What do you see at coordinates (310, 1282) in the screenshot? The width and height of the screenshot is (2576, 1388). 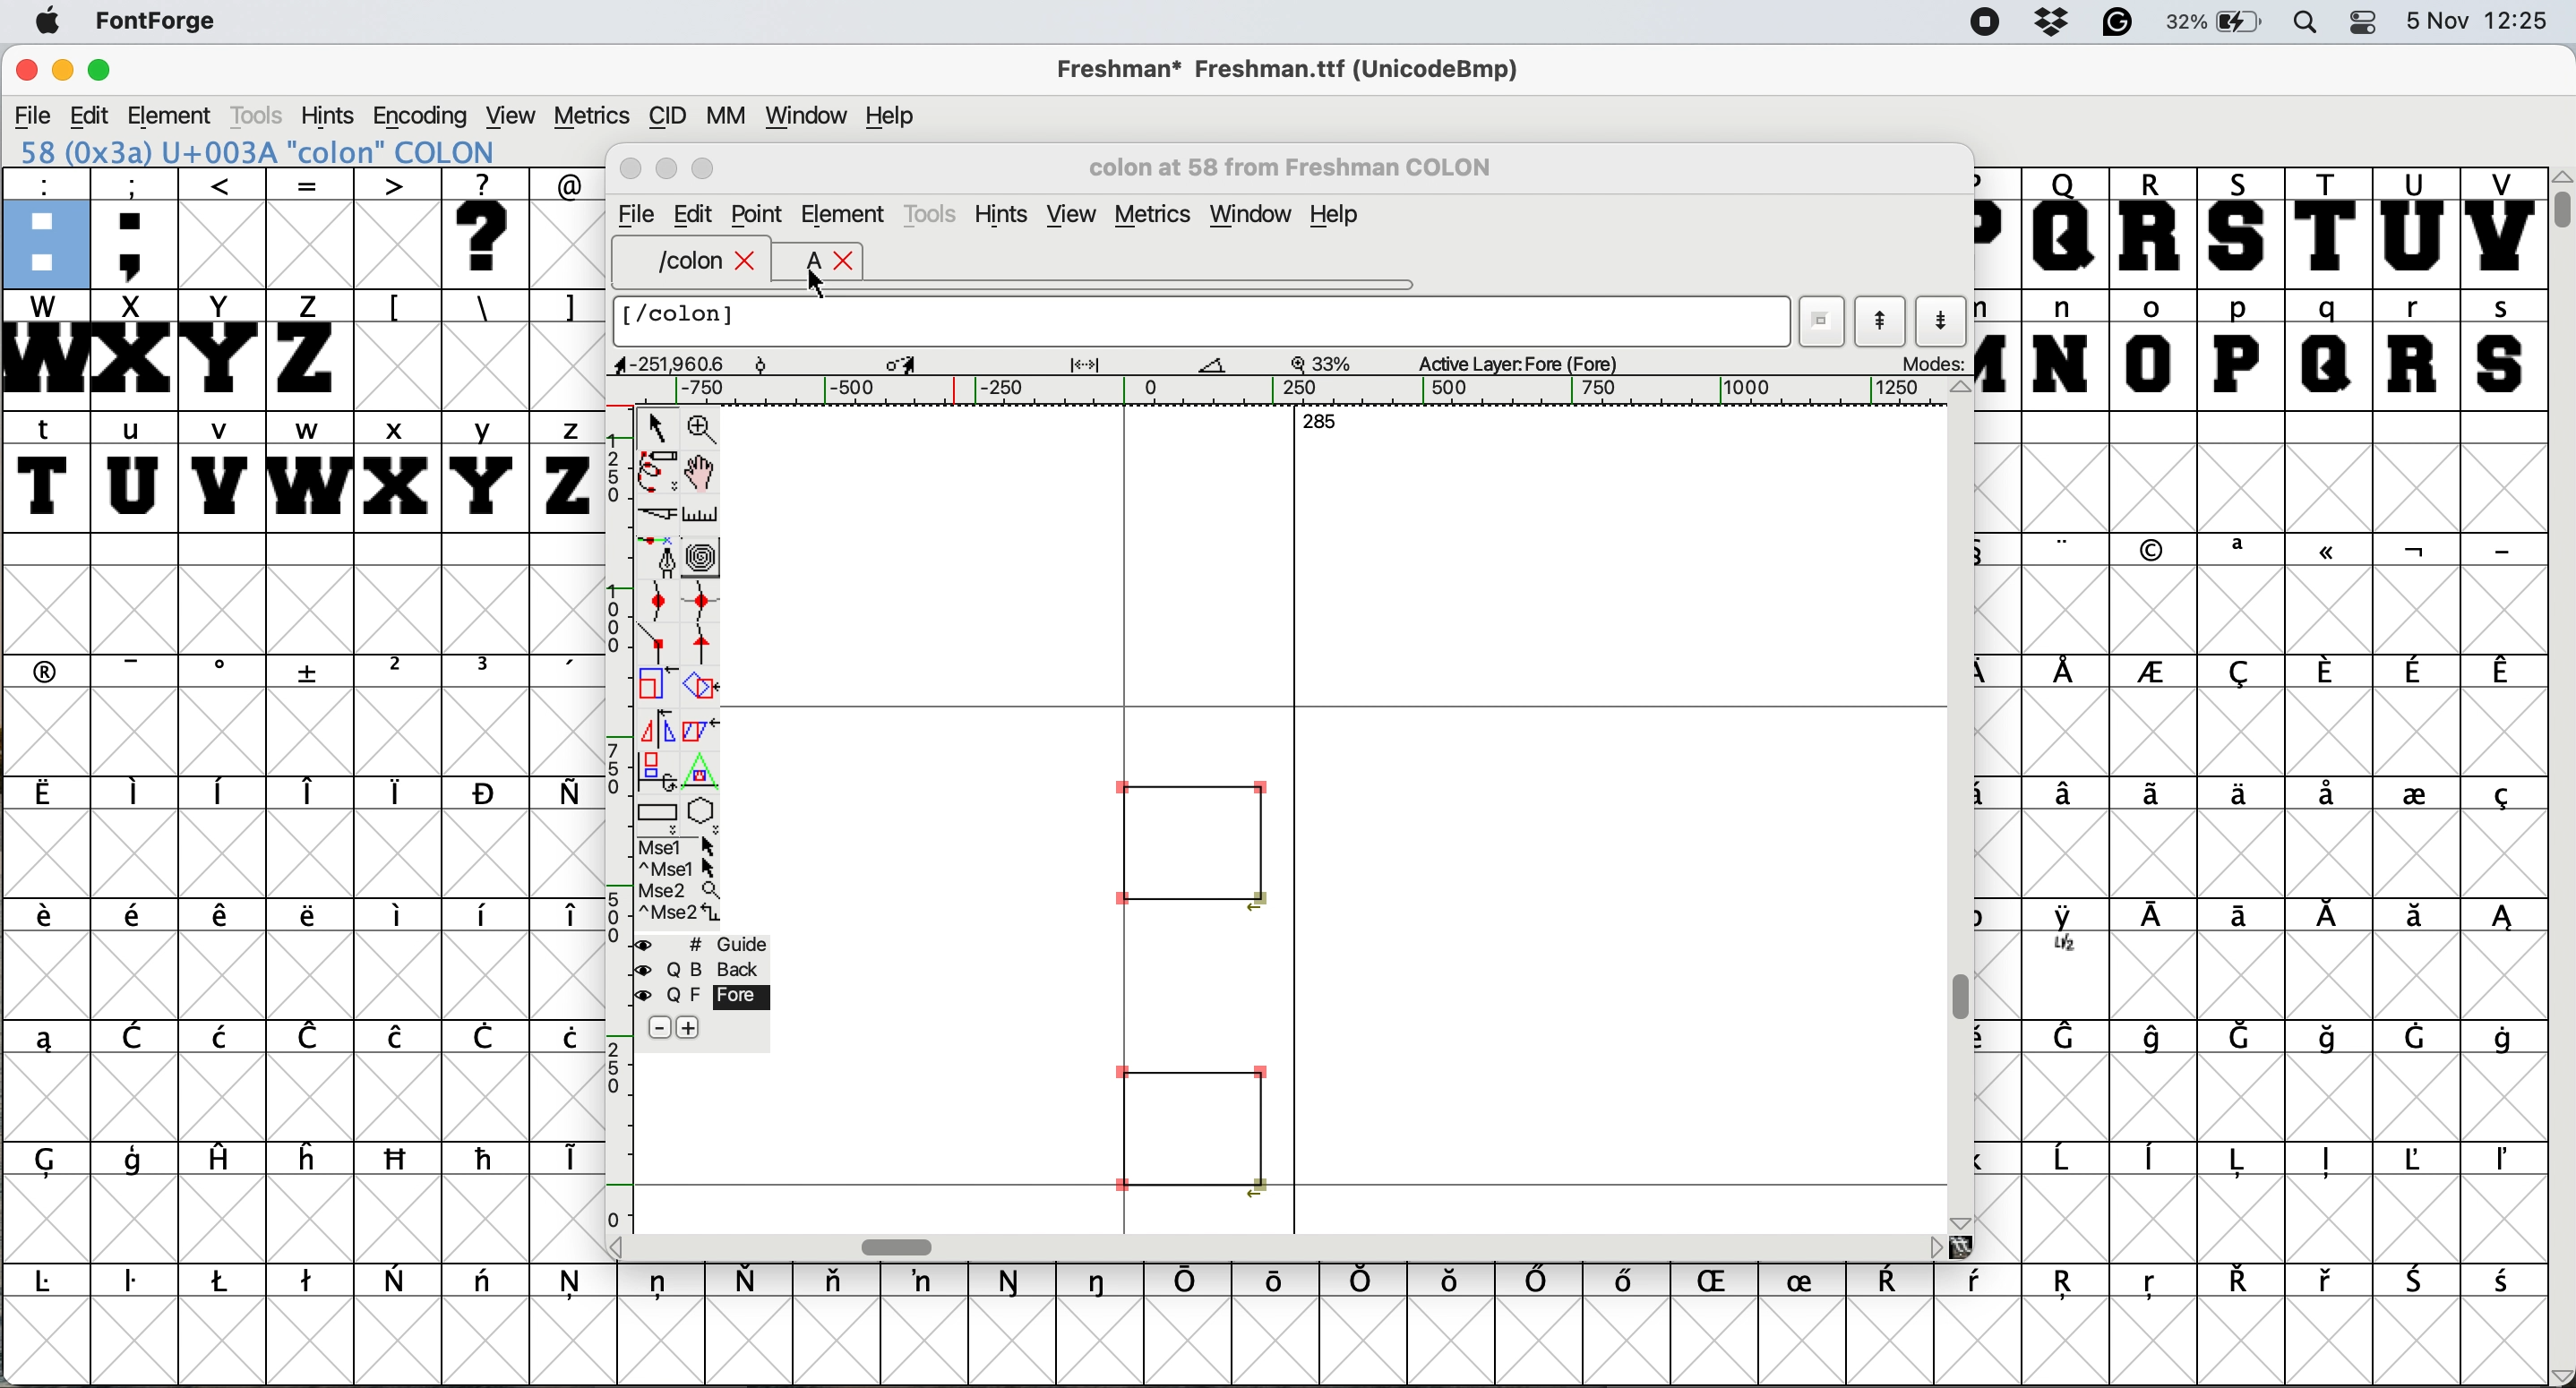 I see `symbol` at bounding box center [310, 1282].